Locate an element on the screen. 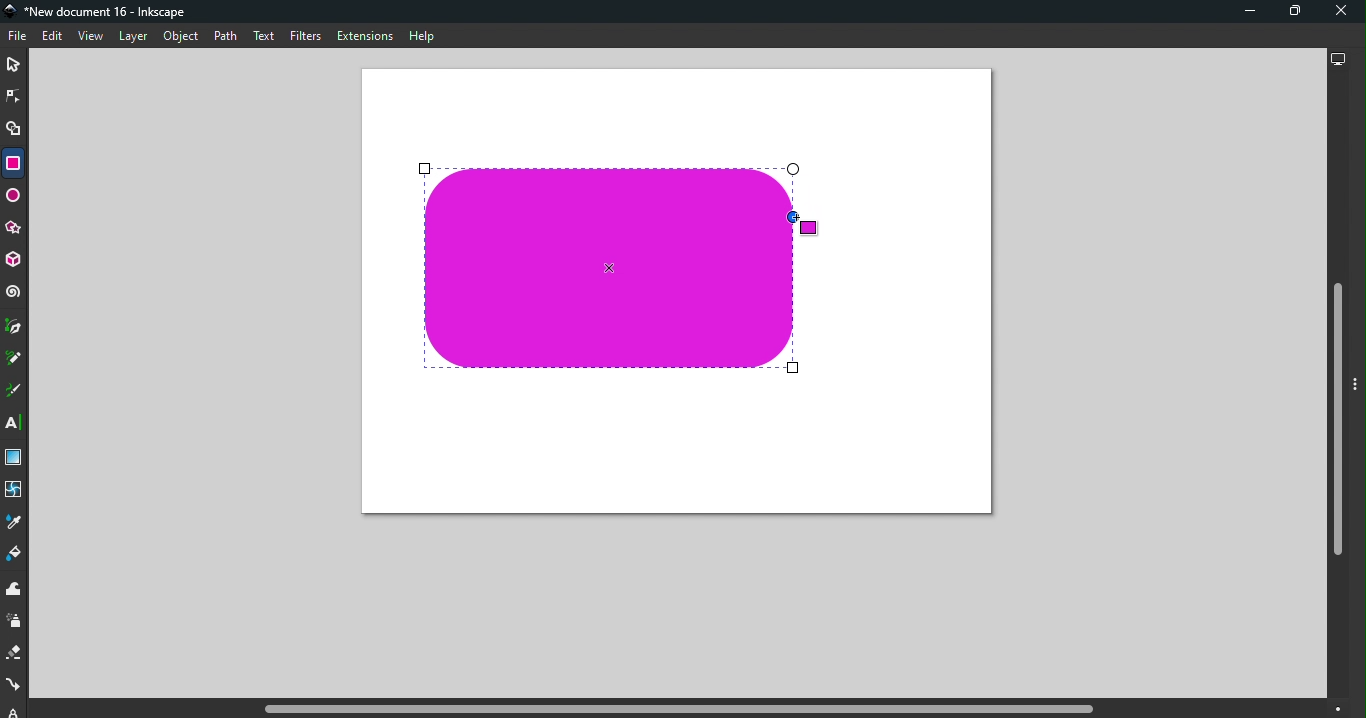 The height and width of the screenshot is (718, 1366). Calligraphy tool is located at coordinates (15, 391).